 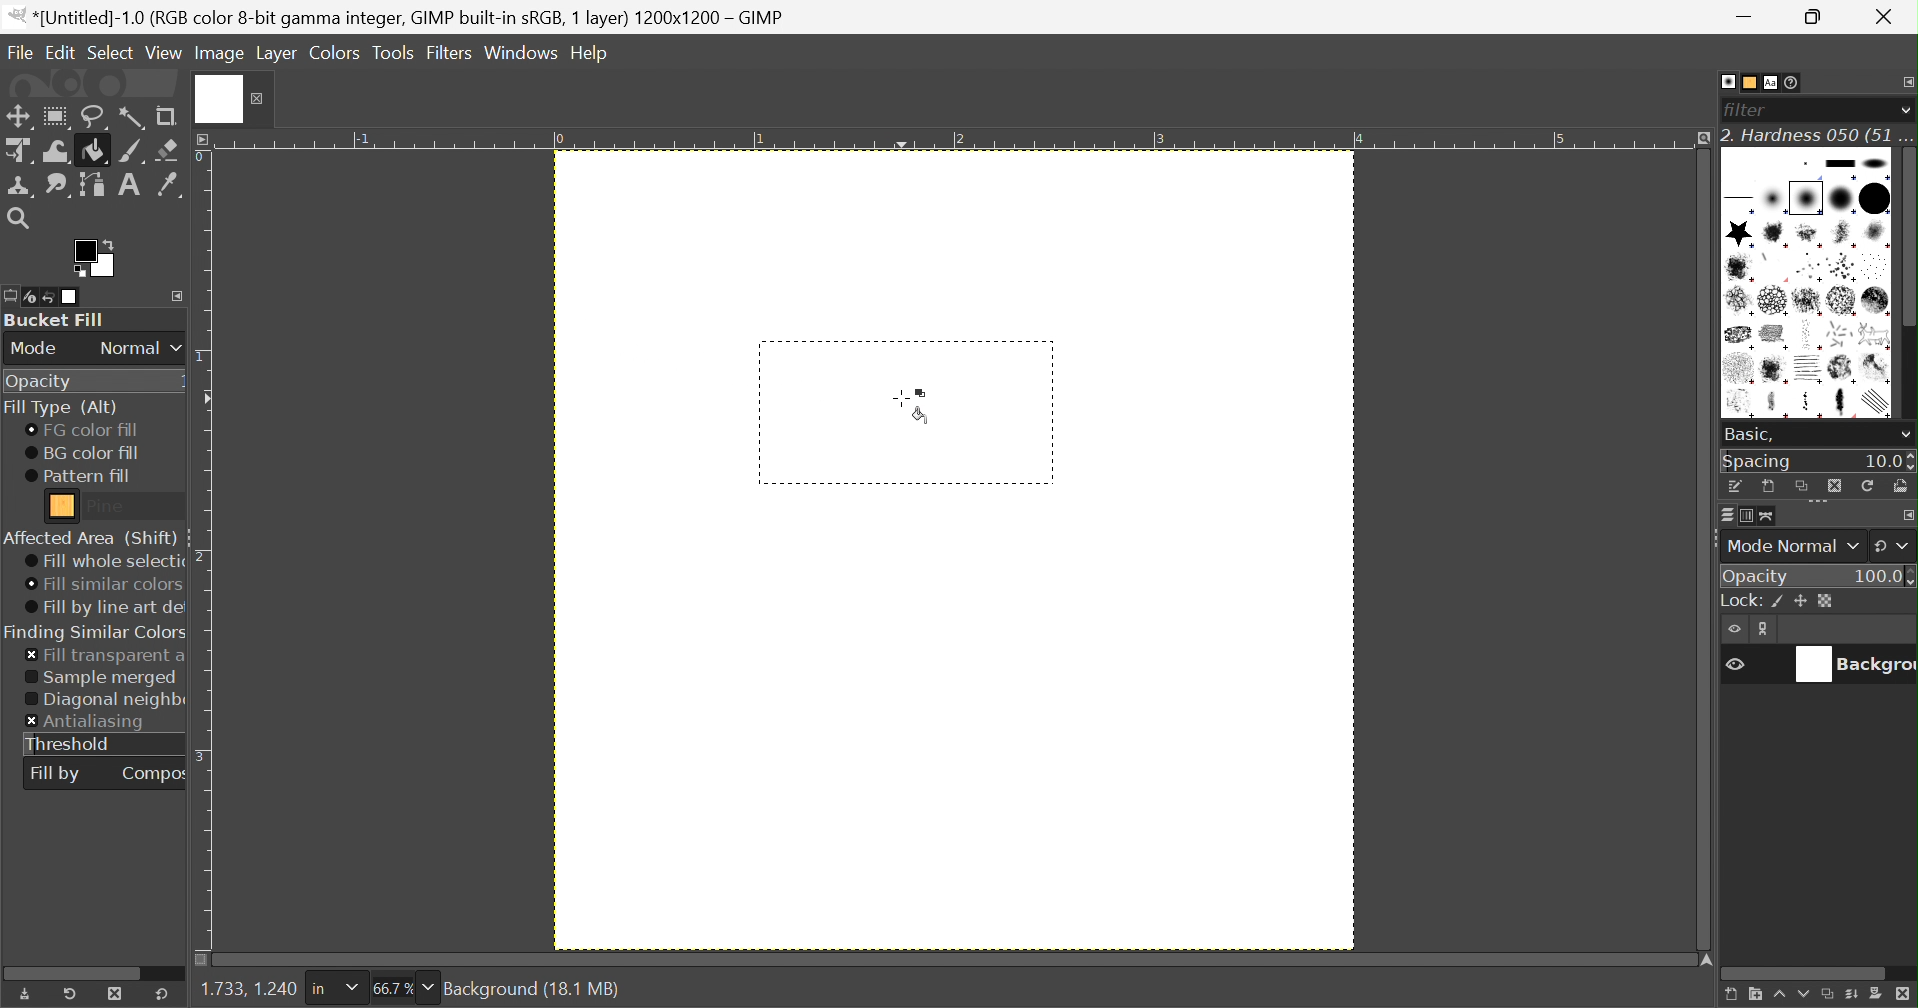 What do you see at coordinates (1727, 515) in the screenshot?
I see `Layers` at bounding box center [1727, 515].